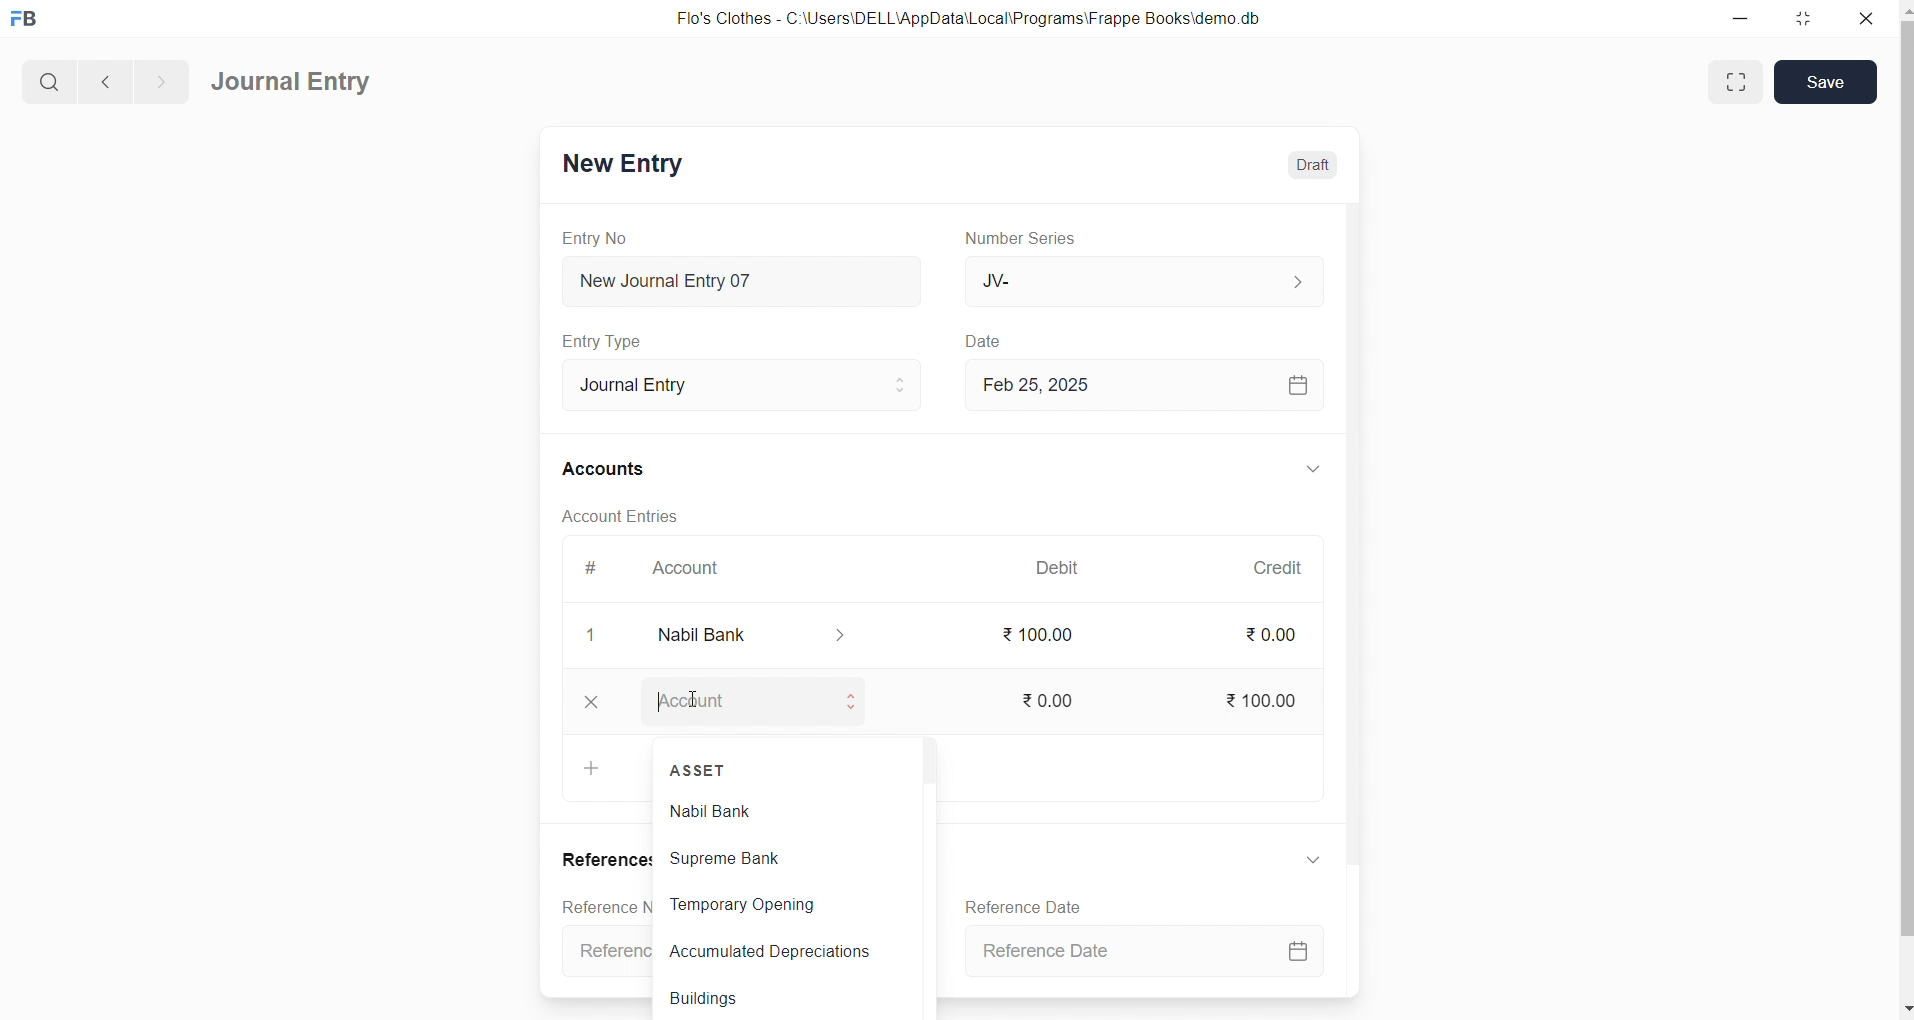 The image size is (1914, 1020). What do you see at coordinates (1866, 20) in the screenshot?
I see `close` at bounding box center [1866, 20].